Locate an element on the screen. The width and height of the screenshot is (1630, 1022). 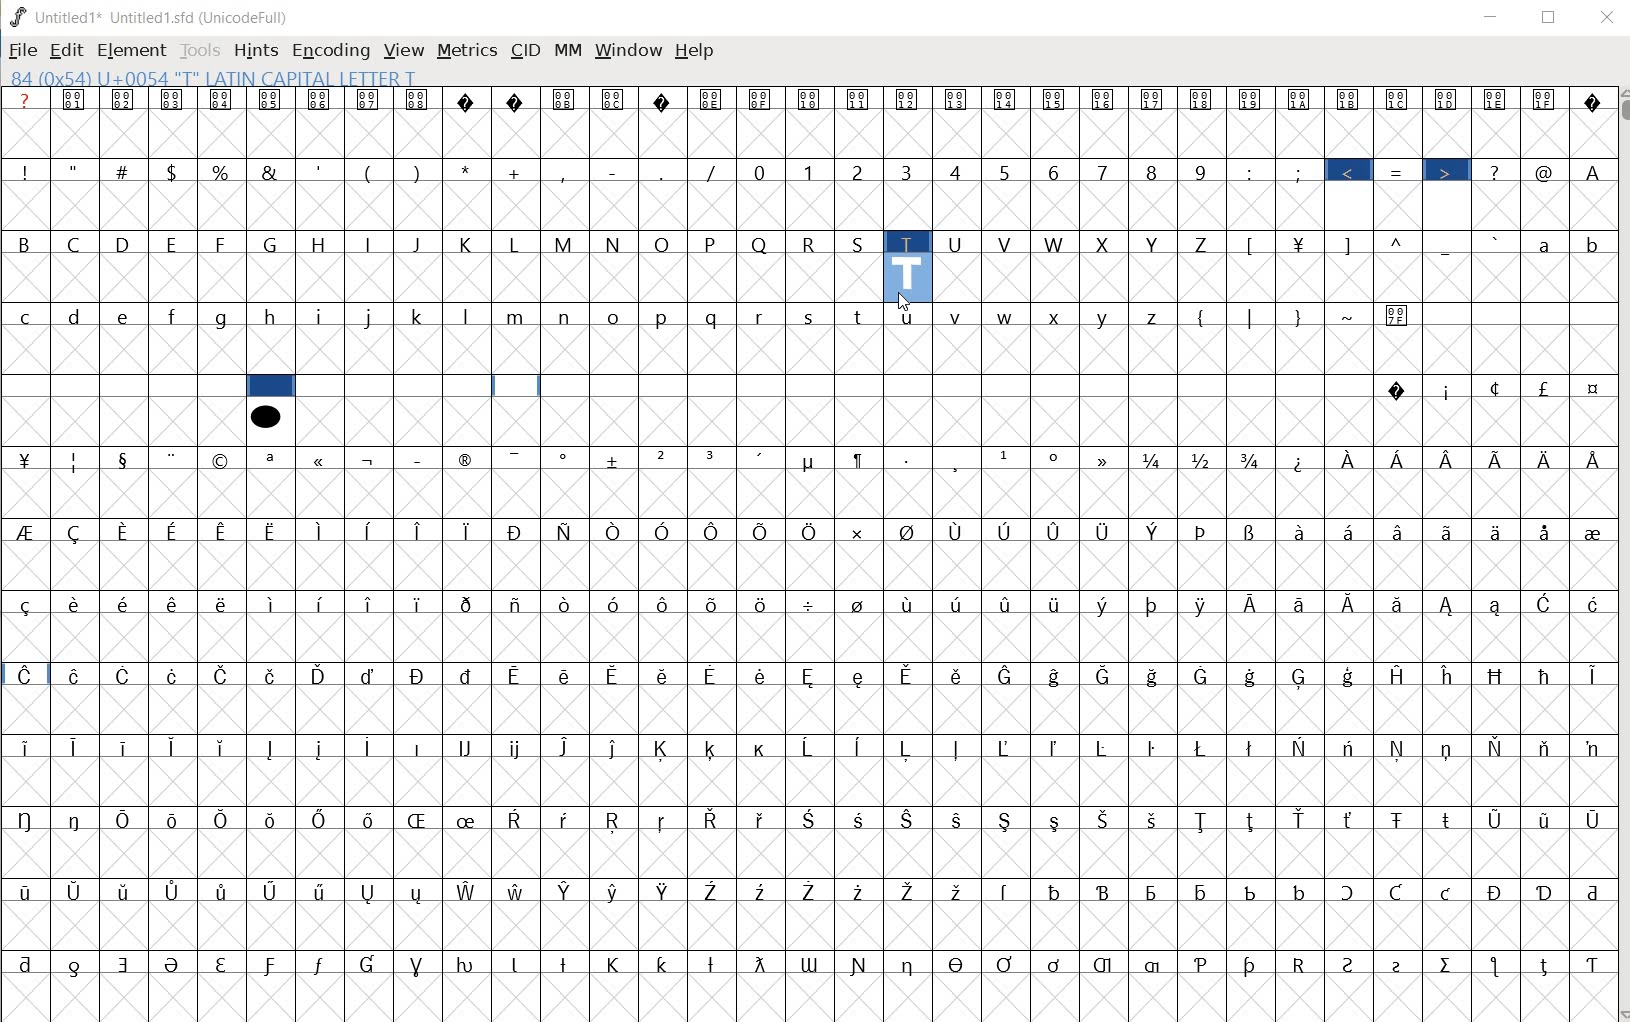
Symbol is located at coordinates (1499, 675).